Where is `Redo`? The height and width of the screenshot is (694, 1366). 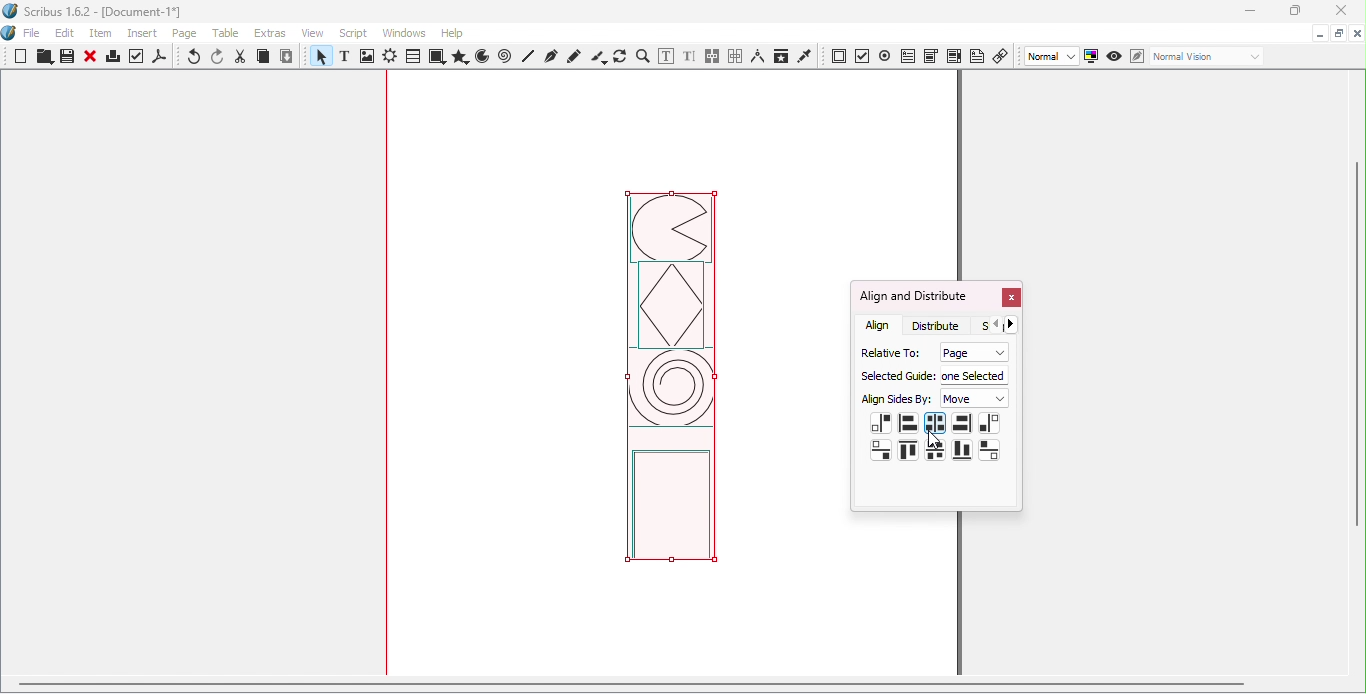 Redo is located at coordinates (219, 57).